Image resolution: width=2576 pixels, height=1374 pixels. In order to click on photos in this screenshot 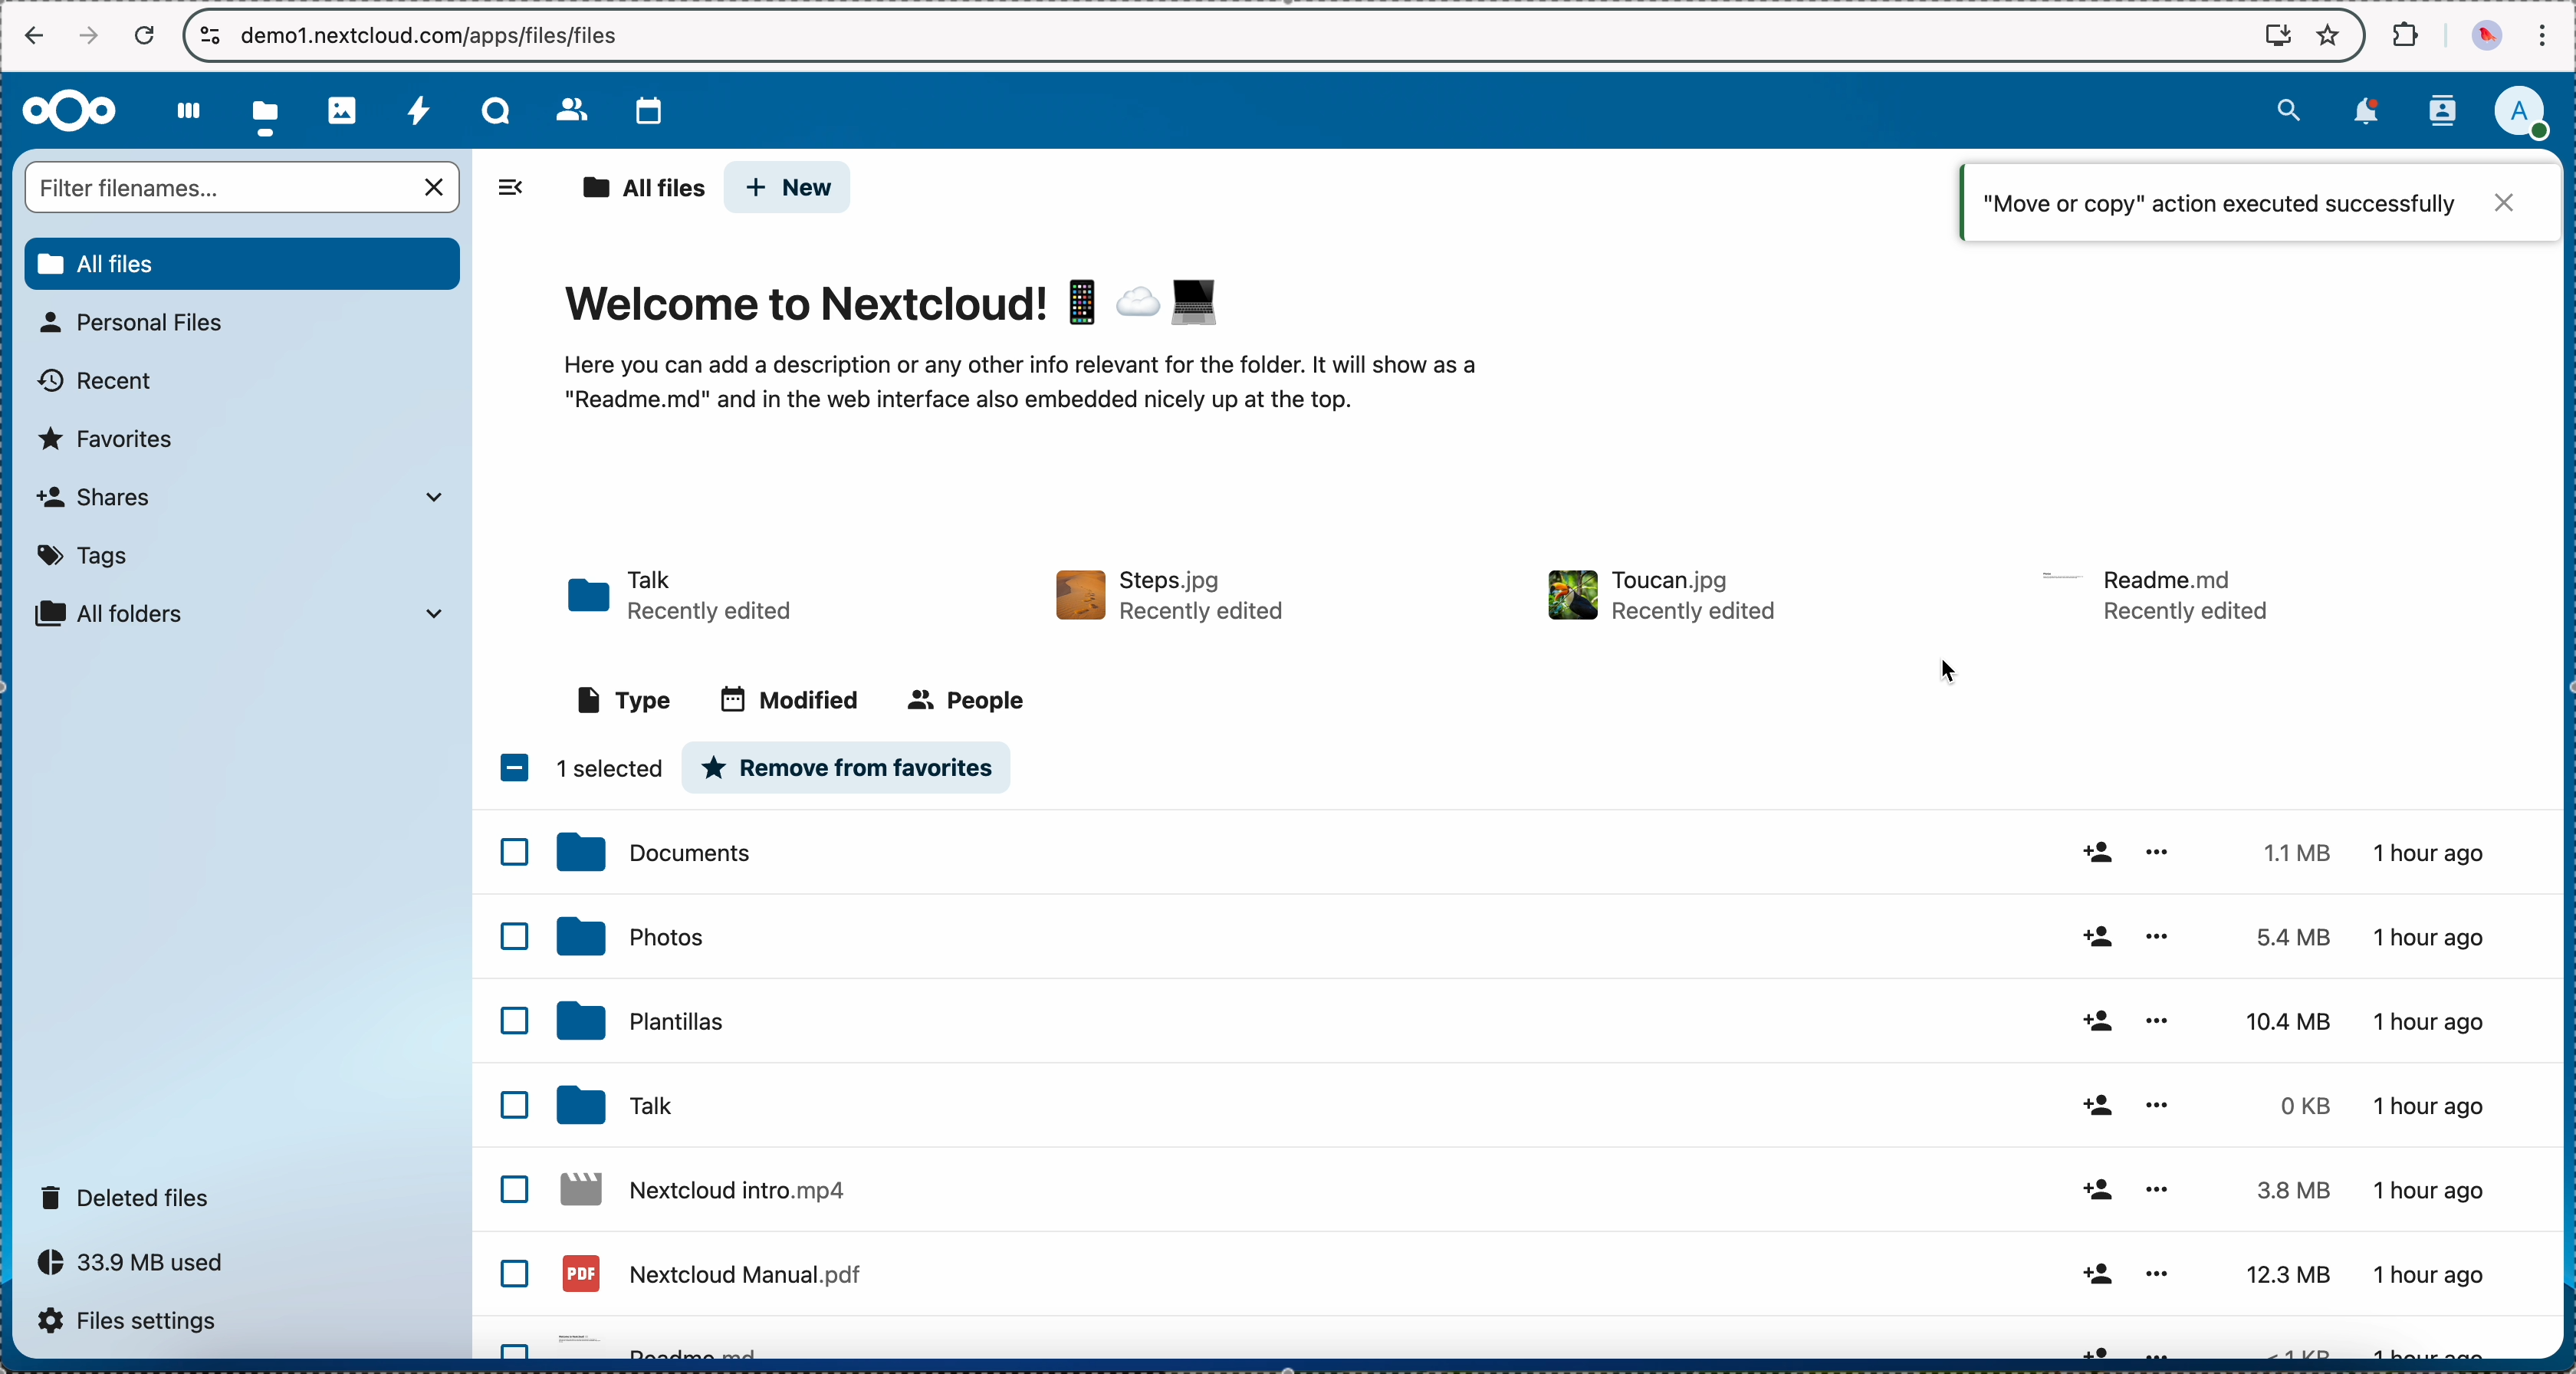, I will do `click(344, 108)`.